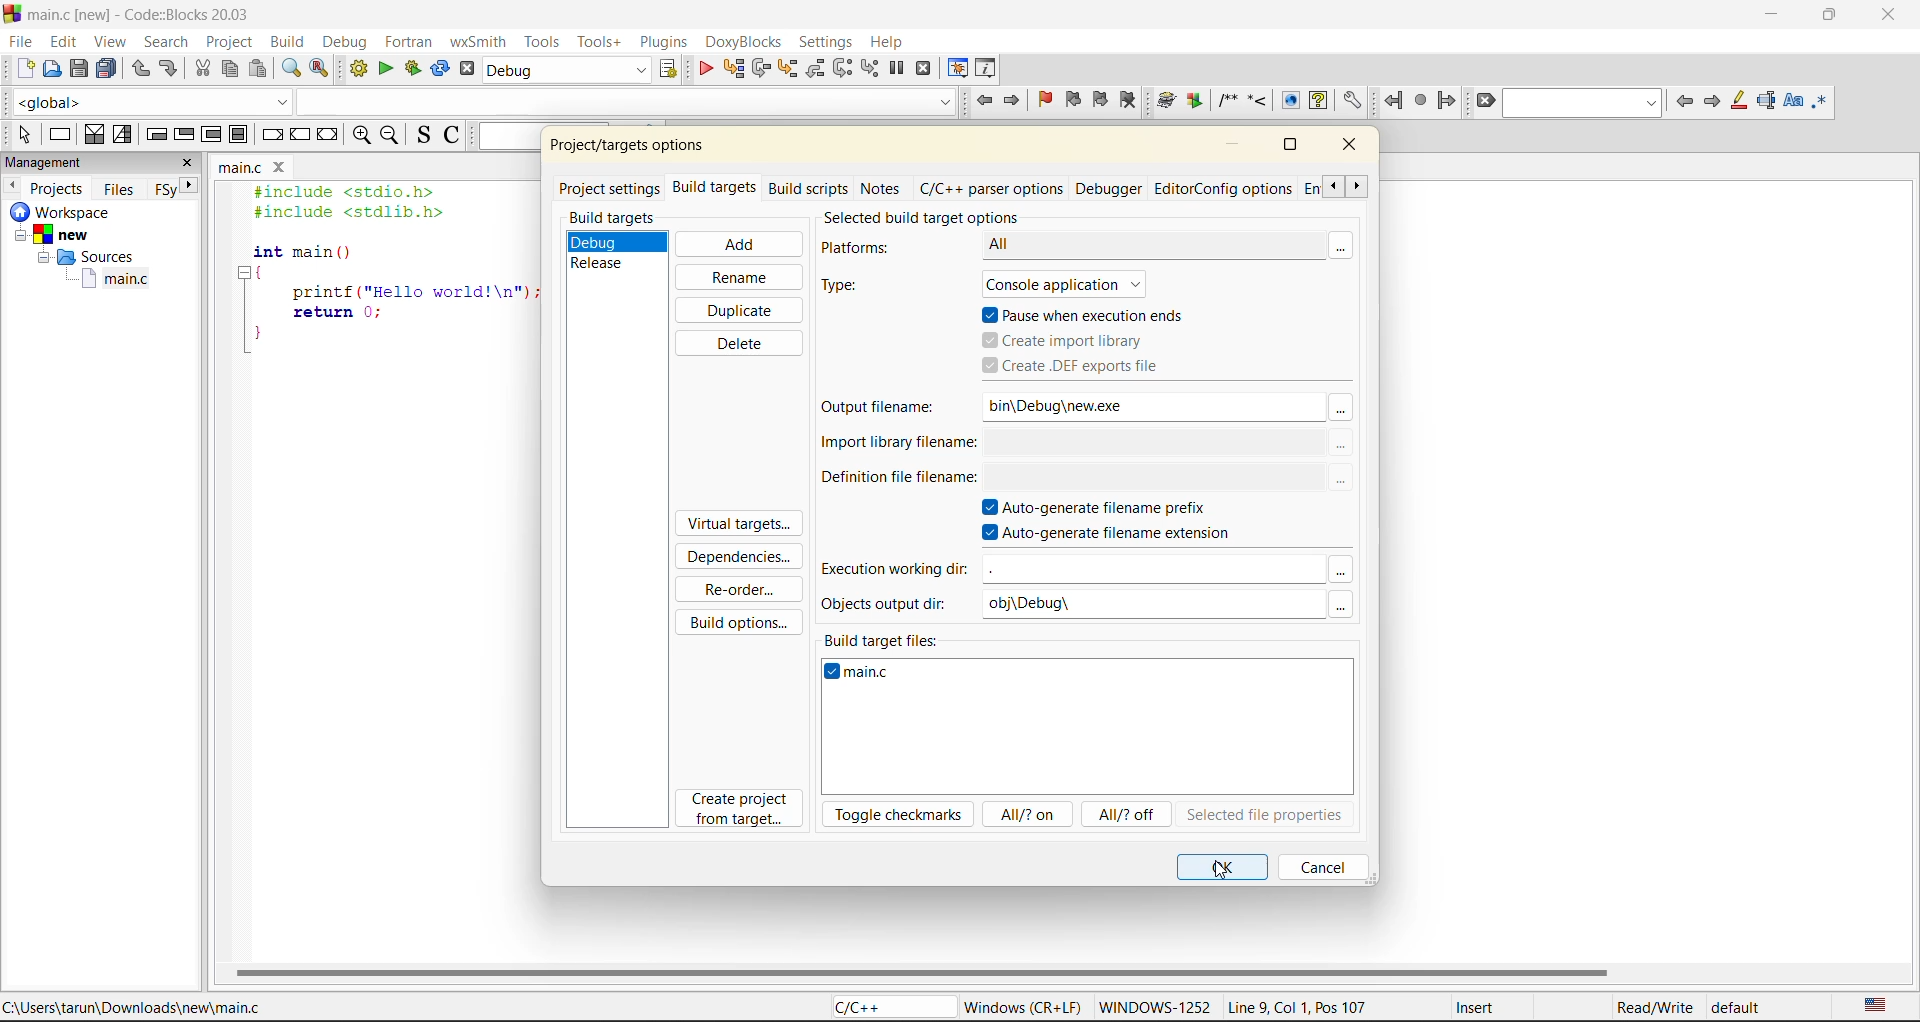  I want to click on paste, so click(261, 70).